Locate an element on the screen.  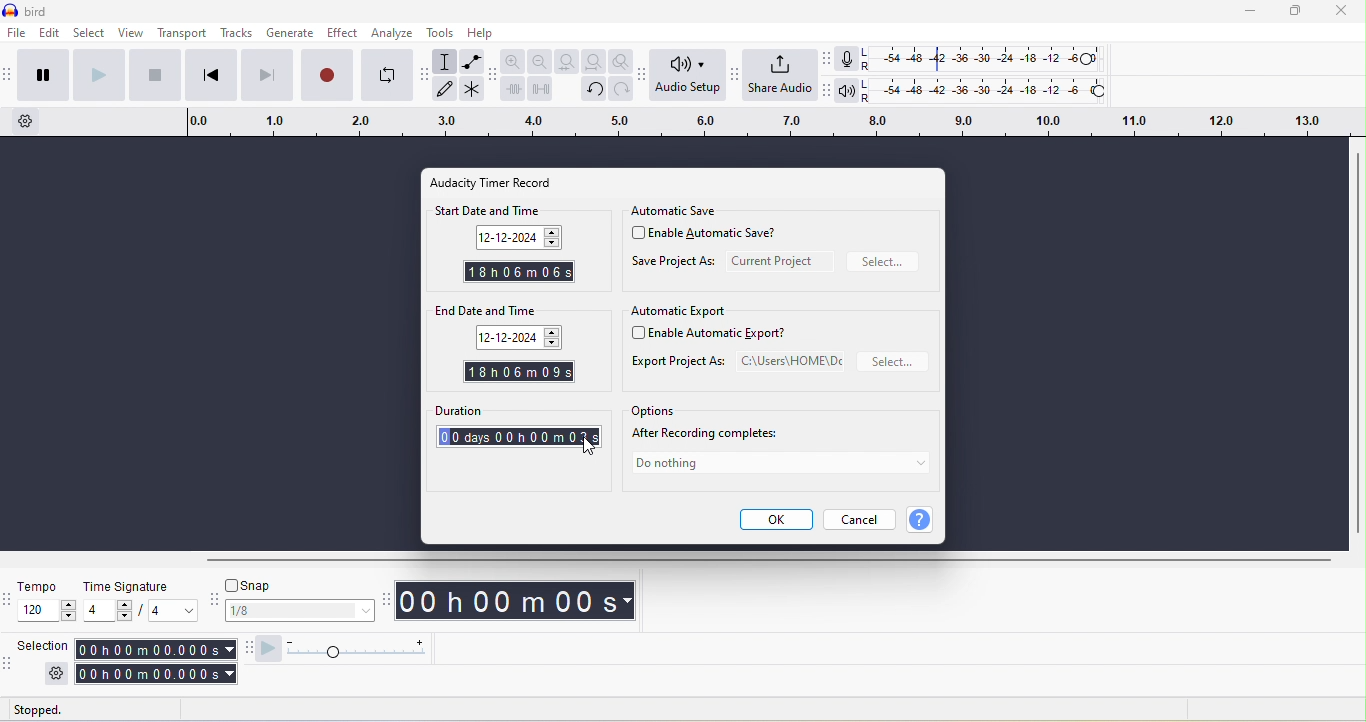
enable automatic export? is located at coordinates (718, 334).